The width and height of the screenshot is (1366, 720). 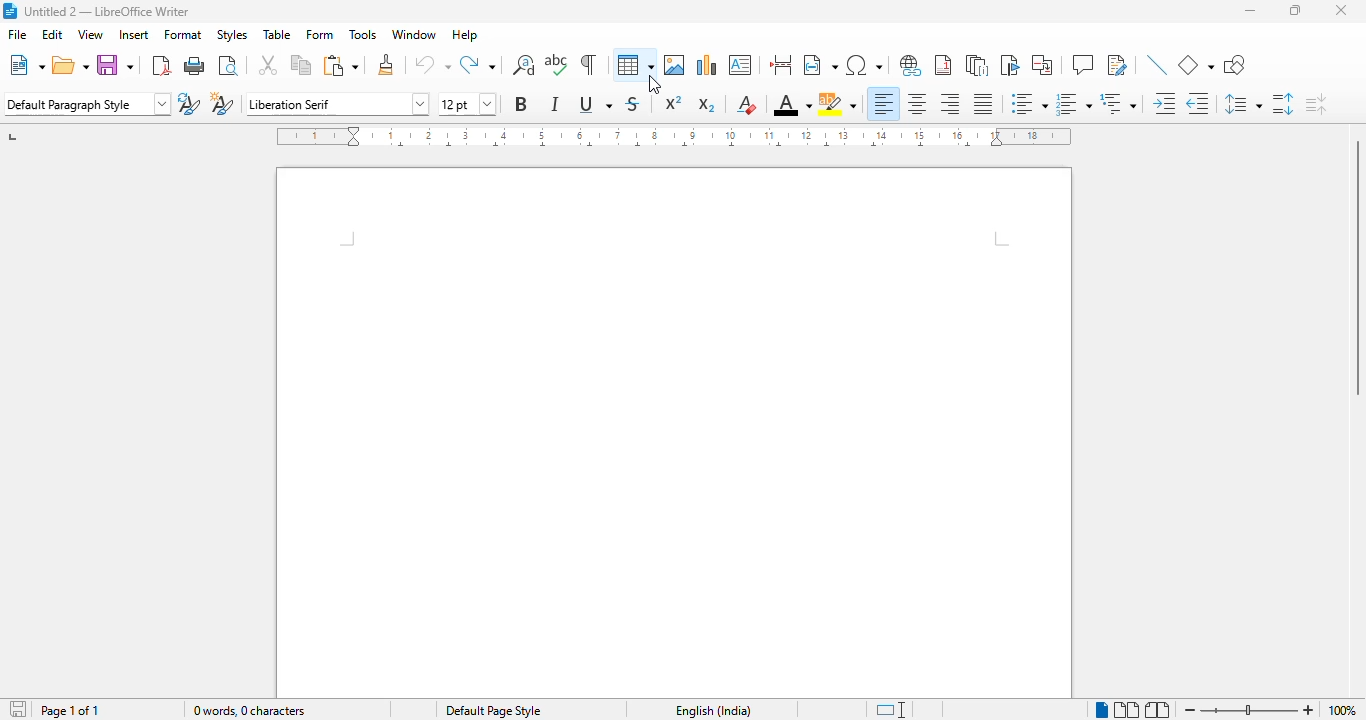 What do you see at coordinates (277, 35) in the screenshot?
I see `table` at bounding box center [277, 35].